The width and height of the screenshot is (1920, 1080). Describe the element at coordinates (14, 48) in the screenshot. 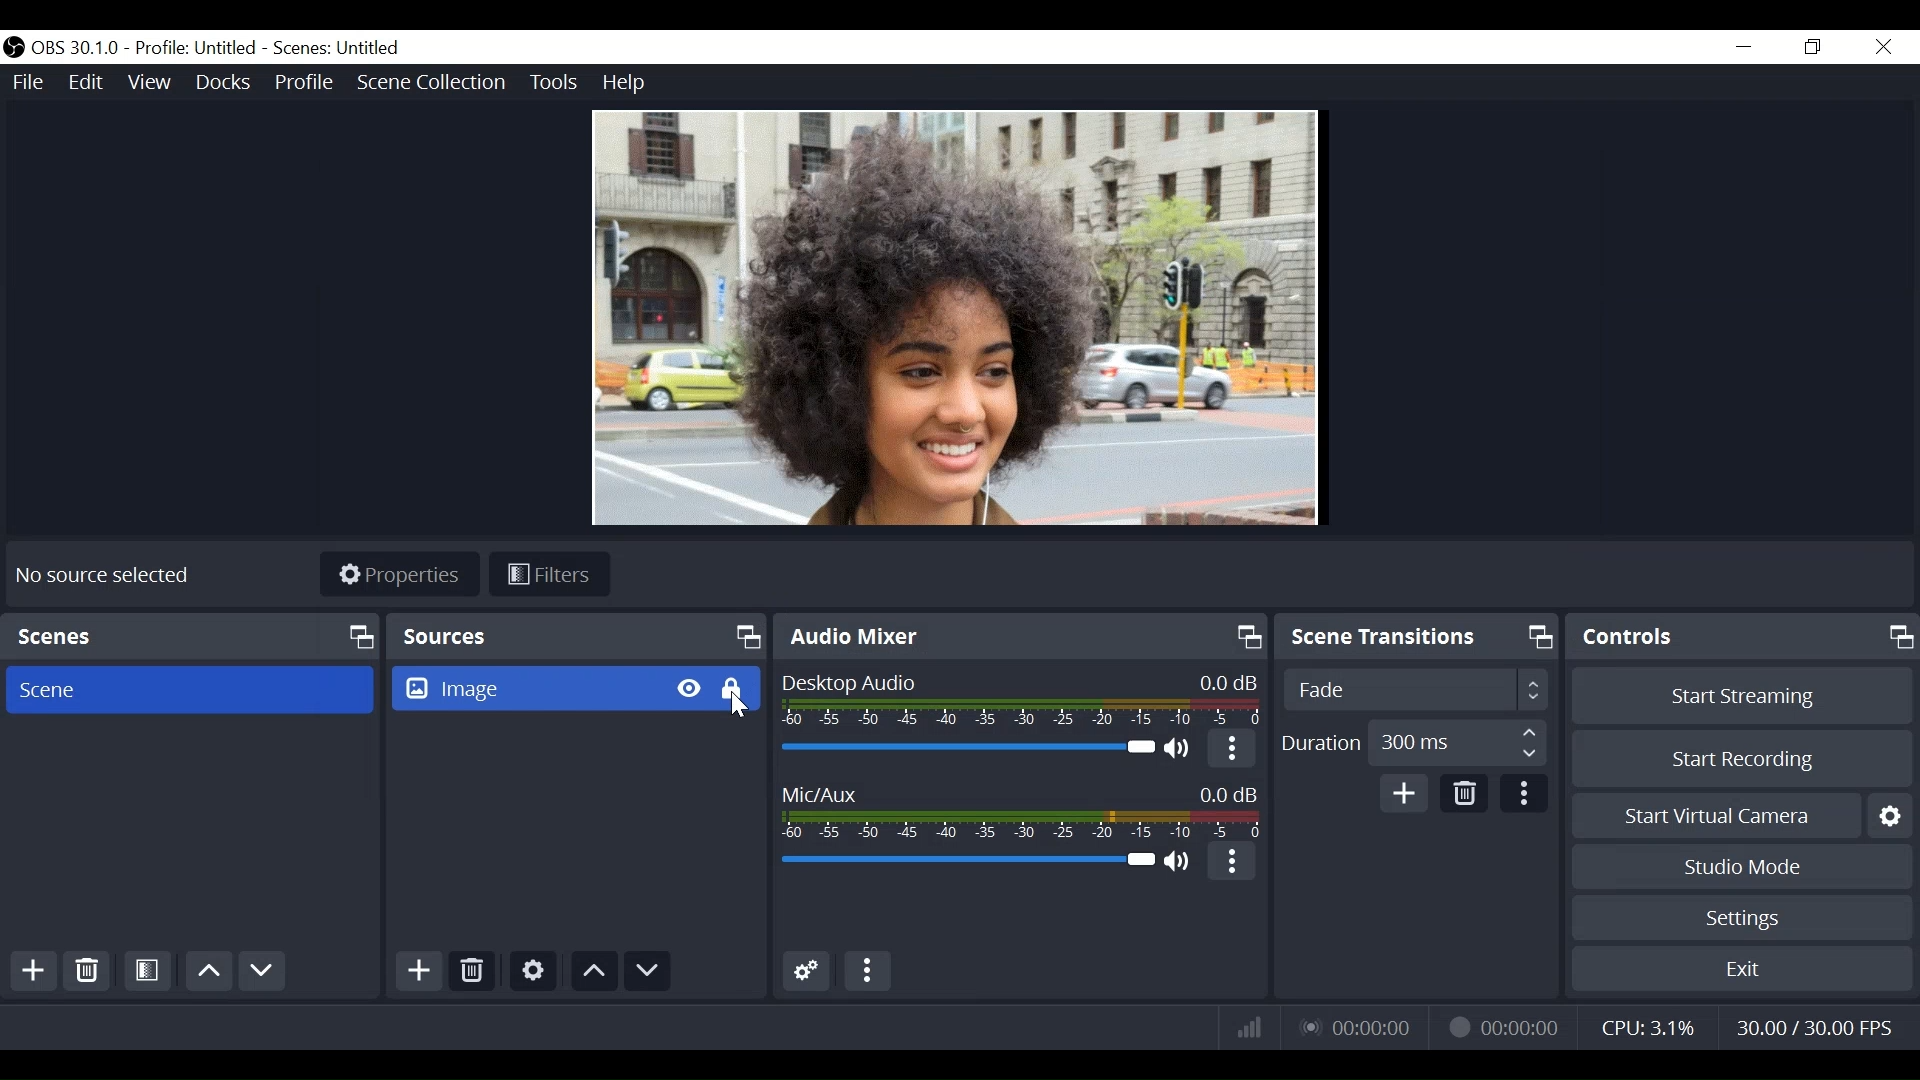

I see `OBS Studio Desktop Icon` at that location.